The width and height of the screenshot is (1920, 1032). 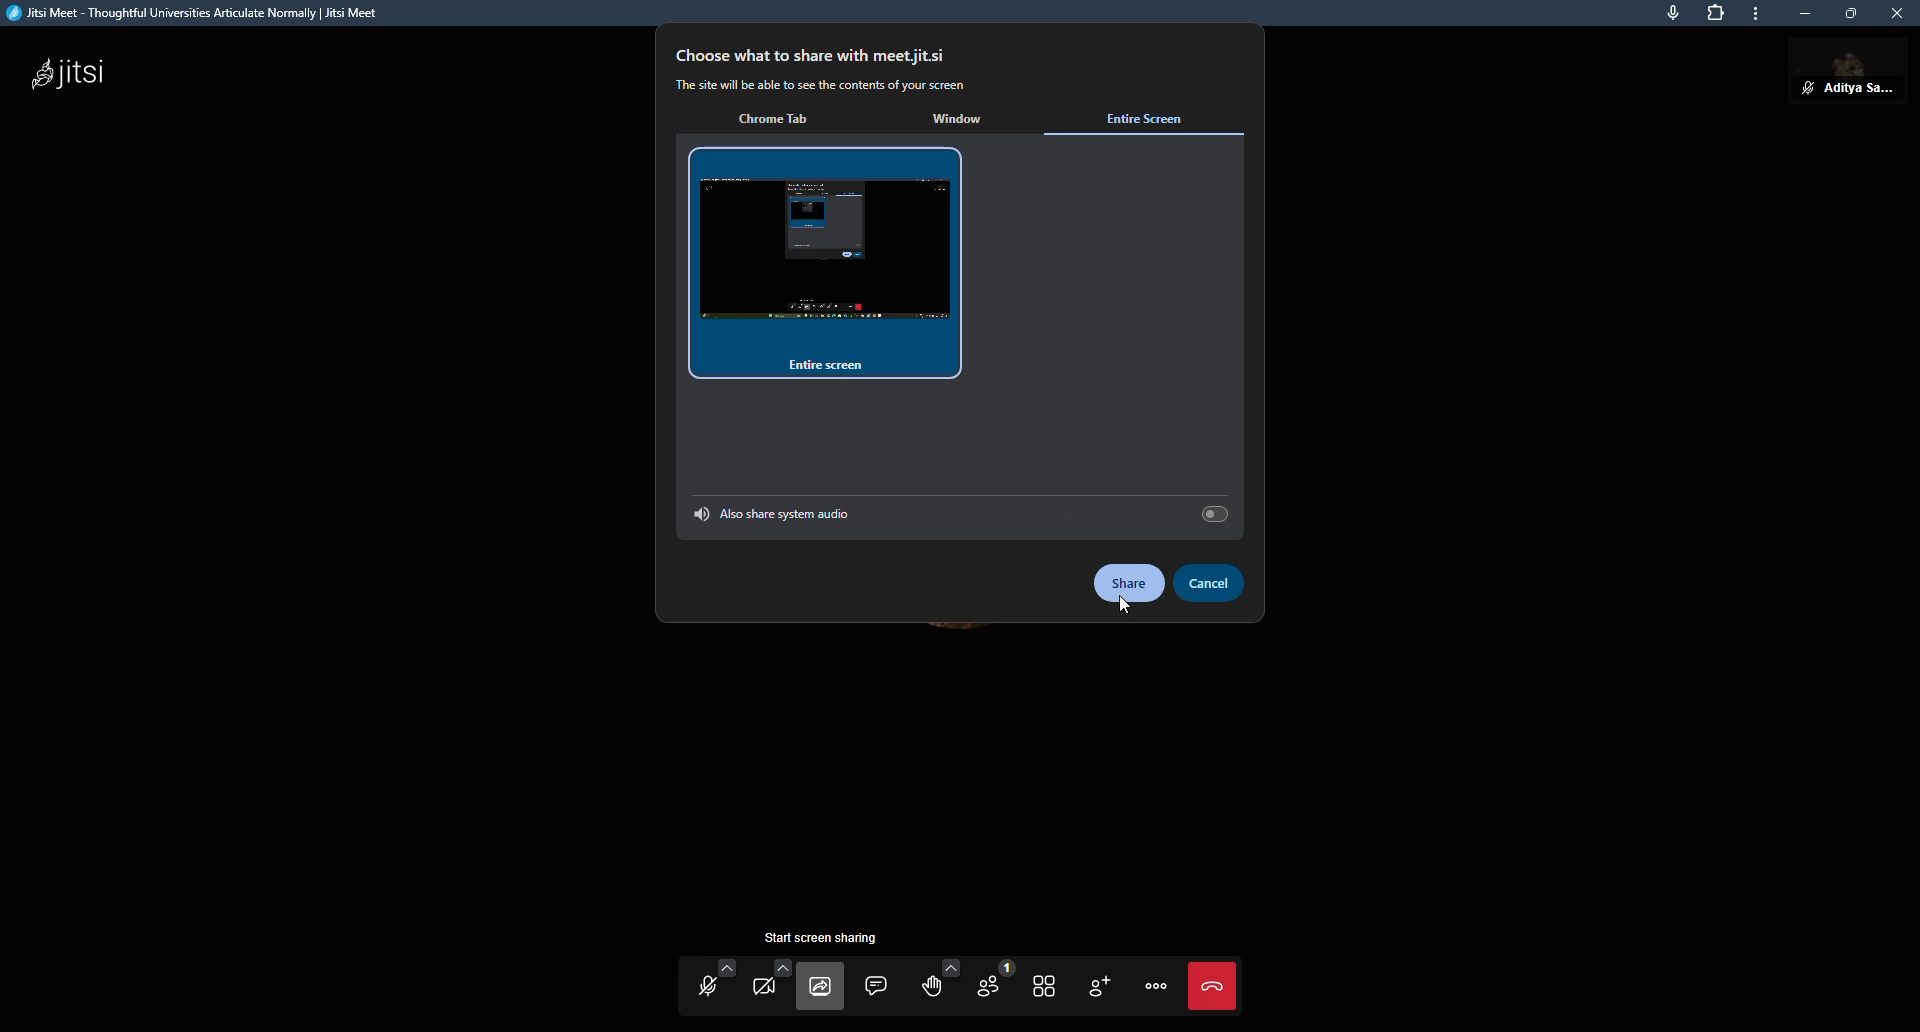 What do you see at coordinates (212, 14) in the screenshot?
I see `Jitsi Meet - Thoughtful Universities Articulate Normally | Jitsi Meet` at bounding box center [212, 14].